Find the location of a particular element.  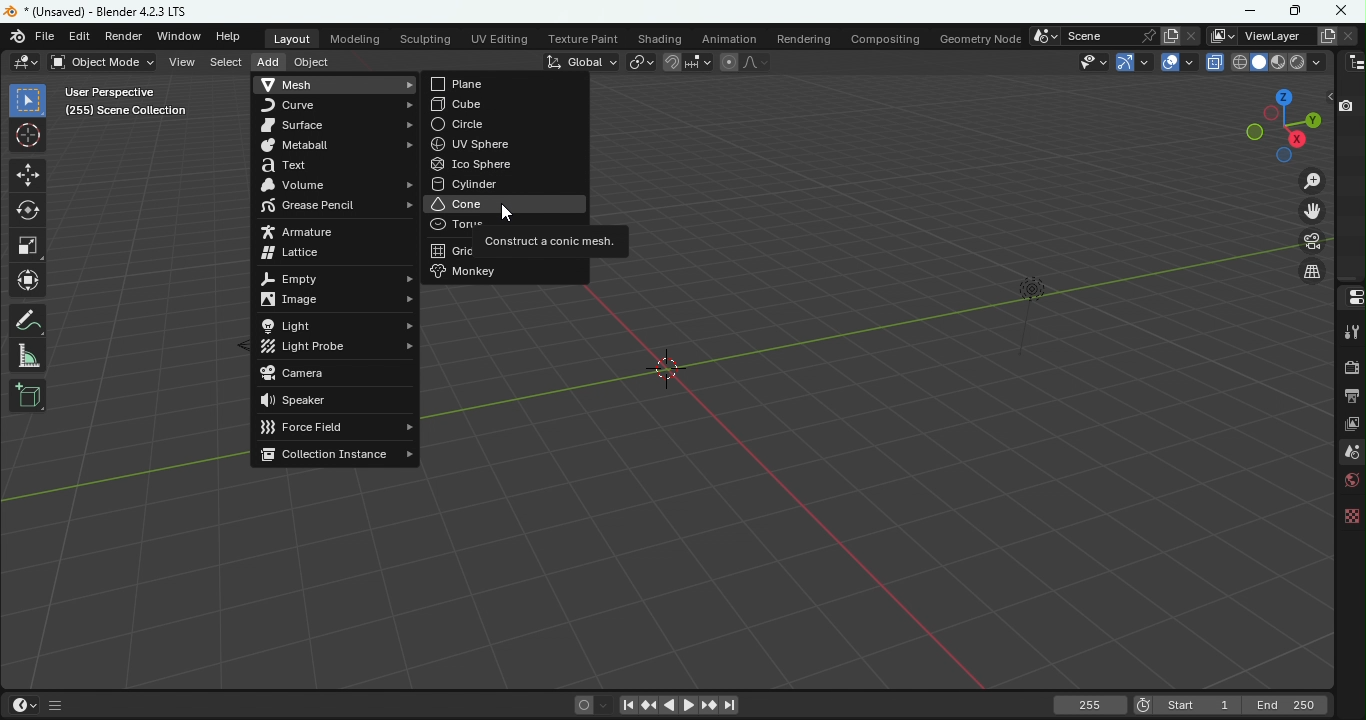

Force field is located at coordinates (331, 429).